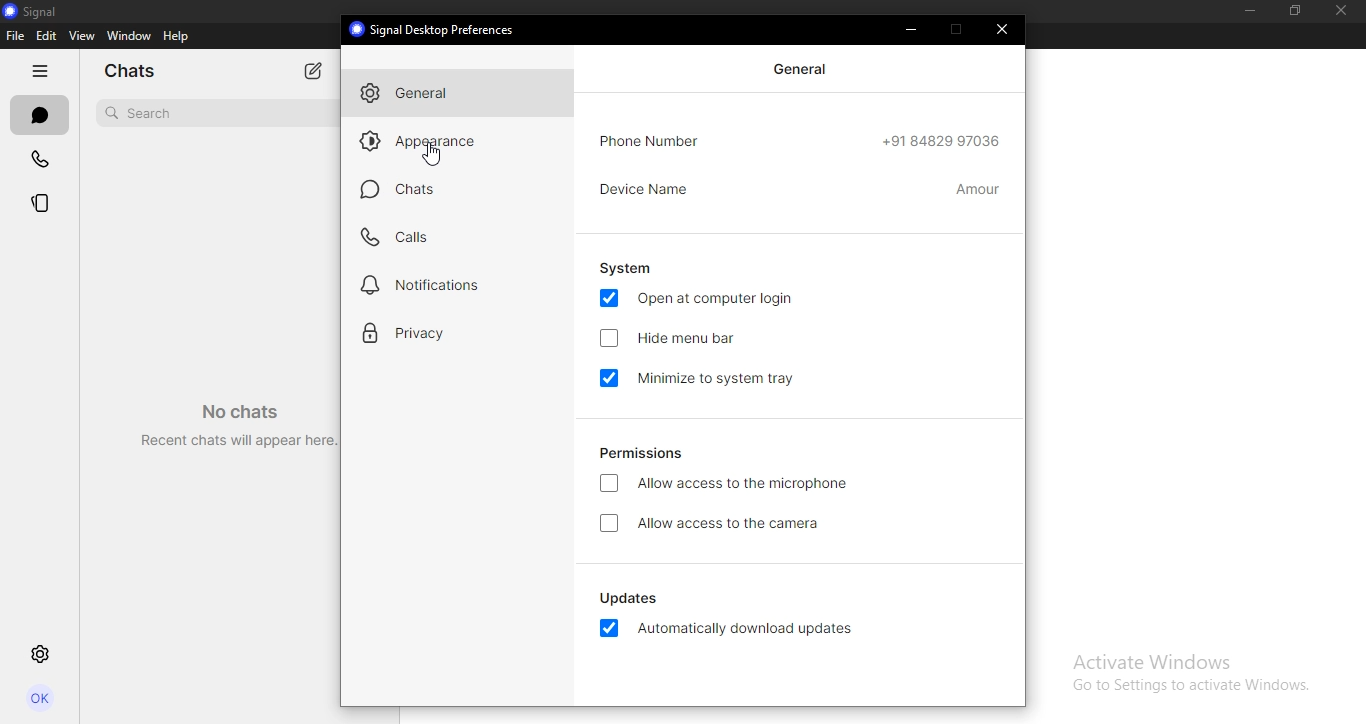 This screenshot has height=724, width=1366. Describe the element at coordinates (128, 37) in the screenshot. I see `window` at that location.